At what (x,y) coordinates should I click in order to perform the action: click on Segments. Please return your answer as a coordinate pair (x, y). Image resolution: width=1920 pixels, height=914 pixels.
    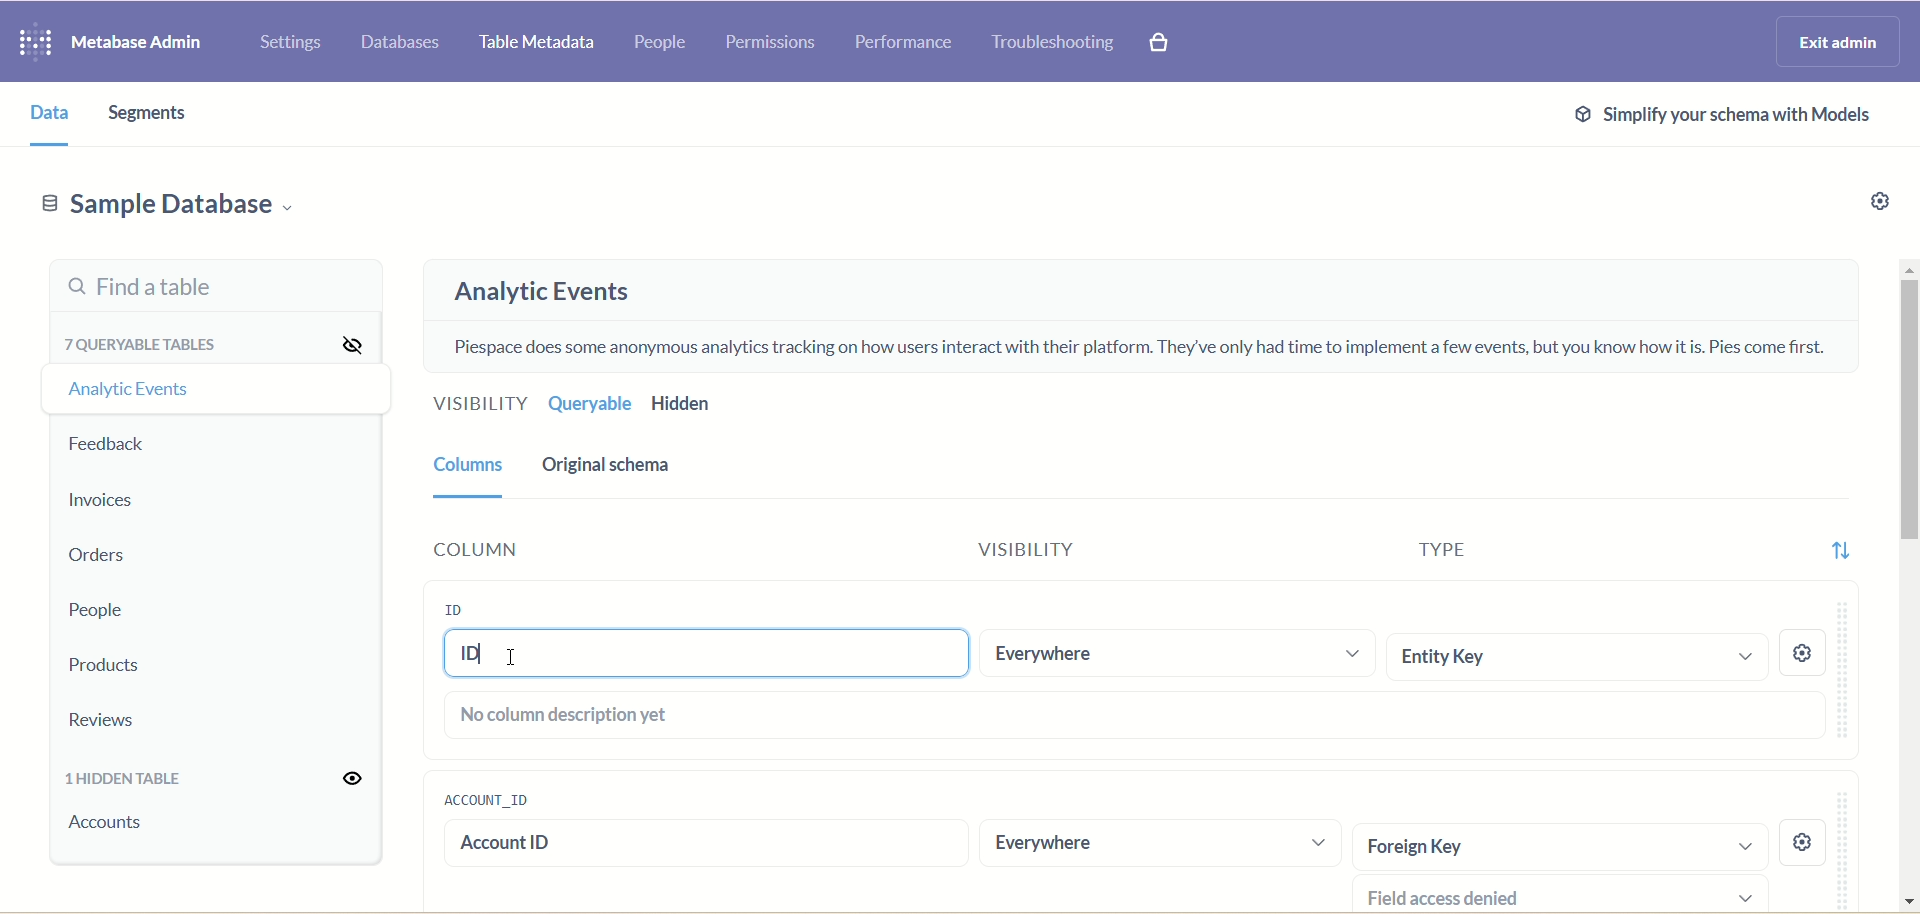
    Looking at the image, I should click on (151, 114).